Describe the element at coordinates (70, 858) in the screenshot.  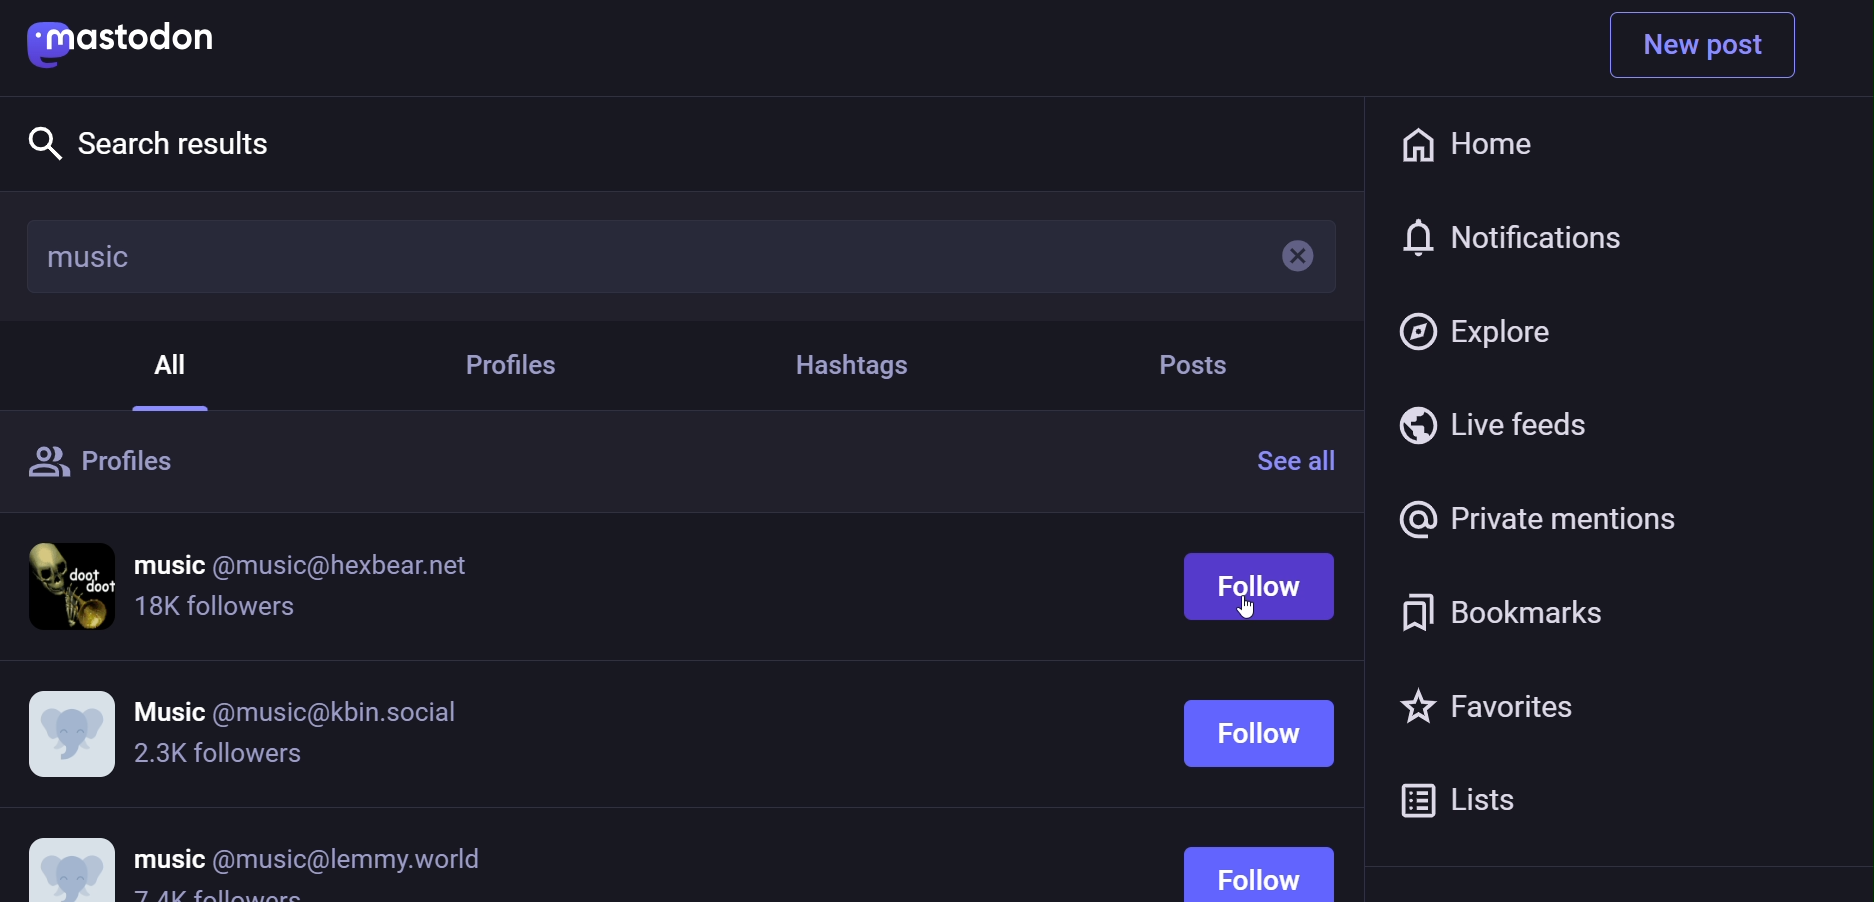
I see `display picture` at that location.